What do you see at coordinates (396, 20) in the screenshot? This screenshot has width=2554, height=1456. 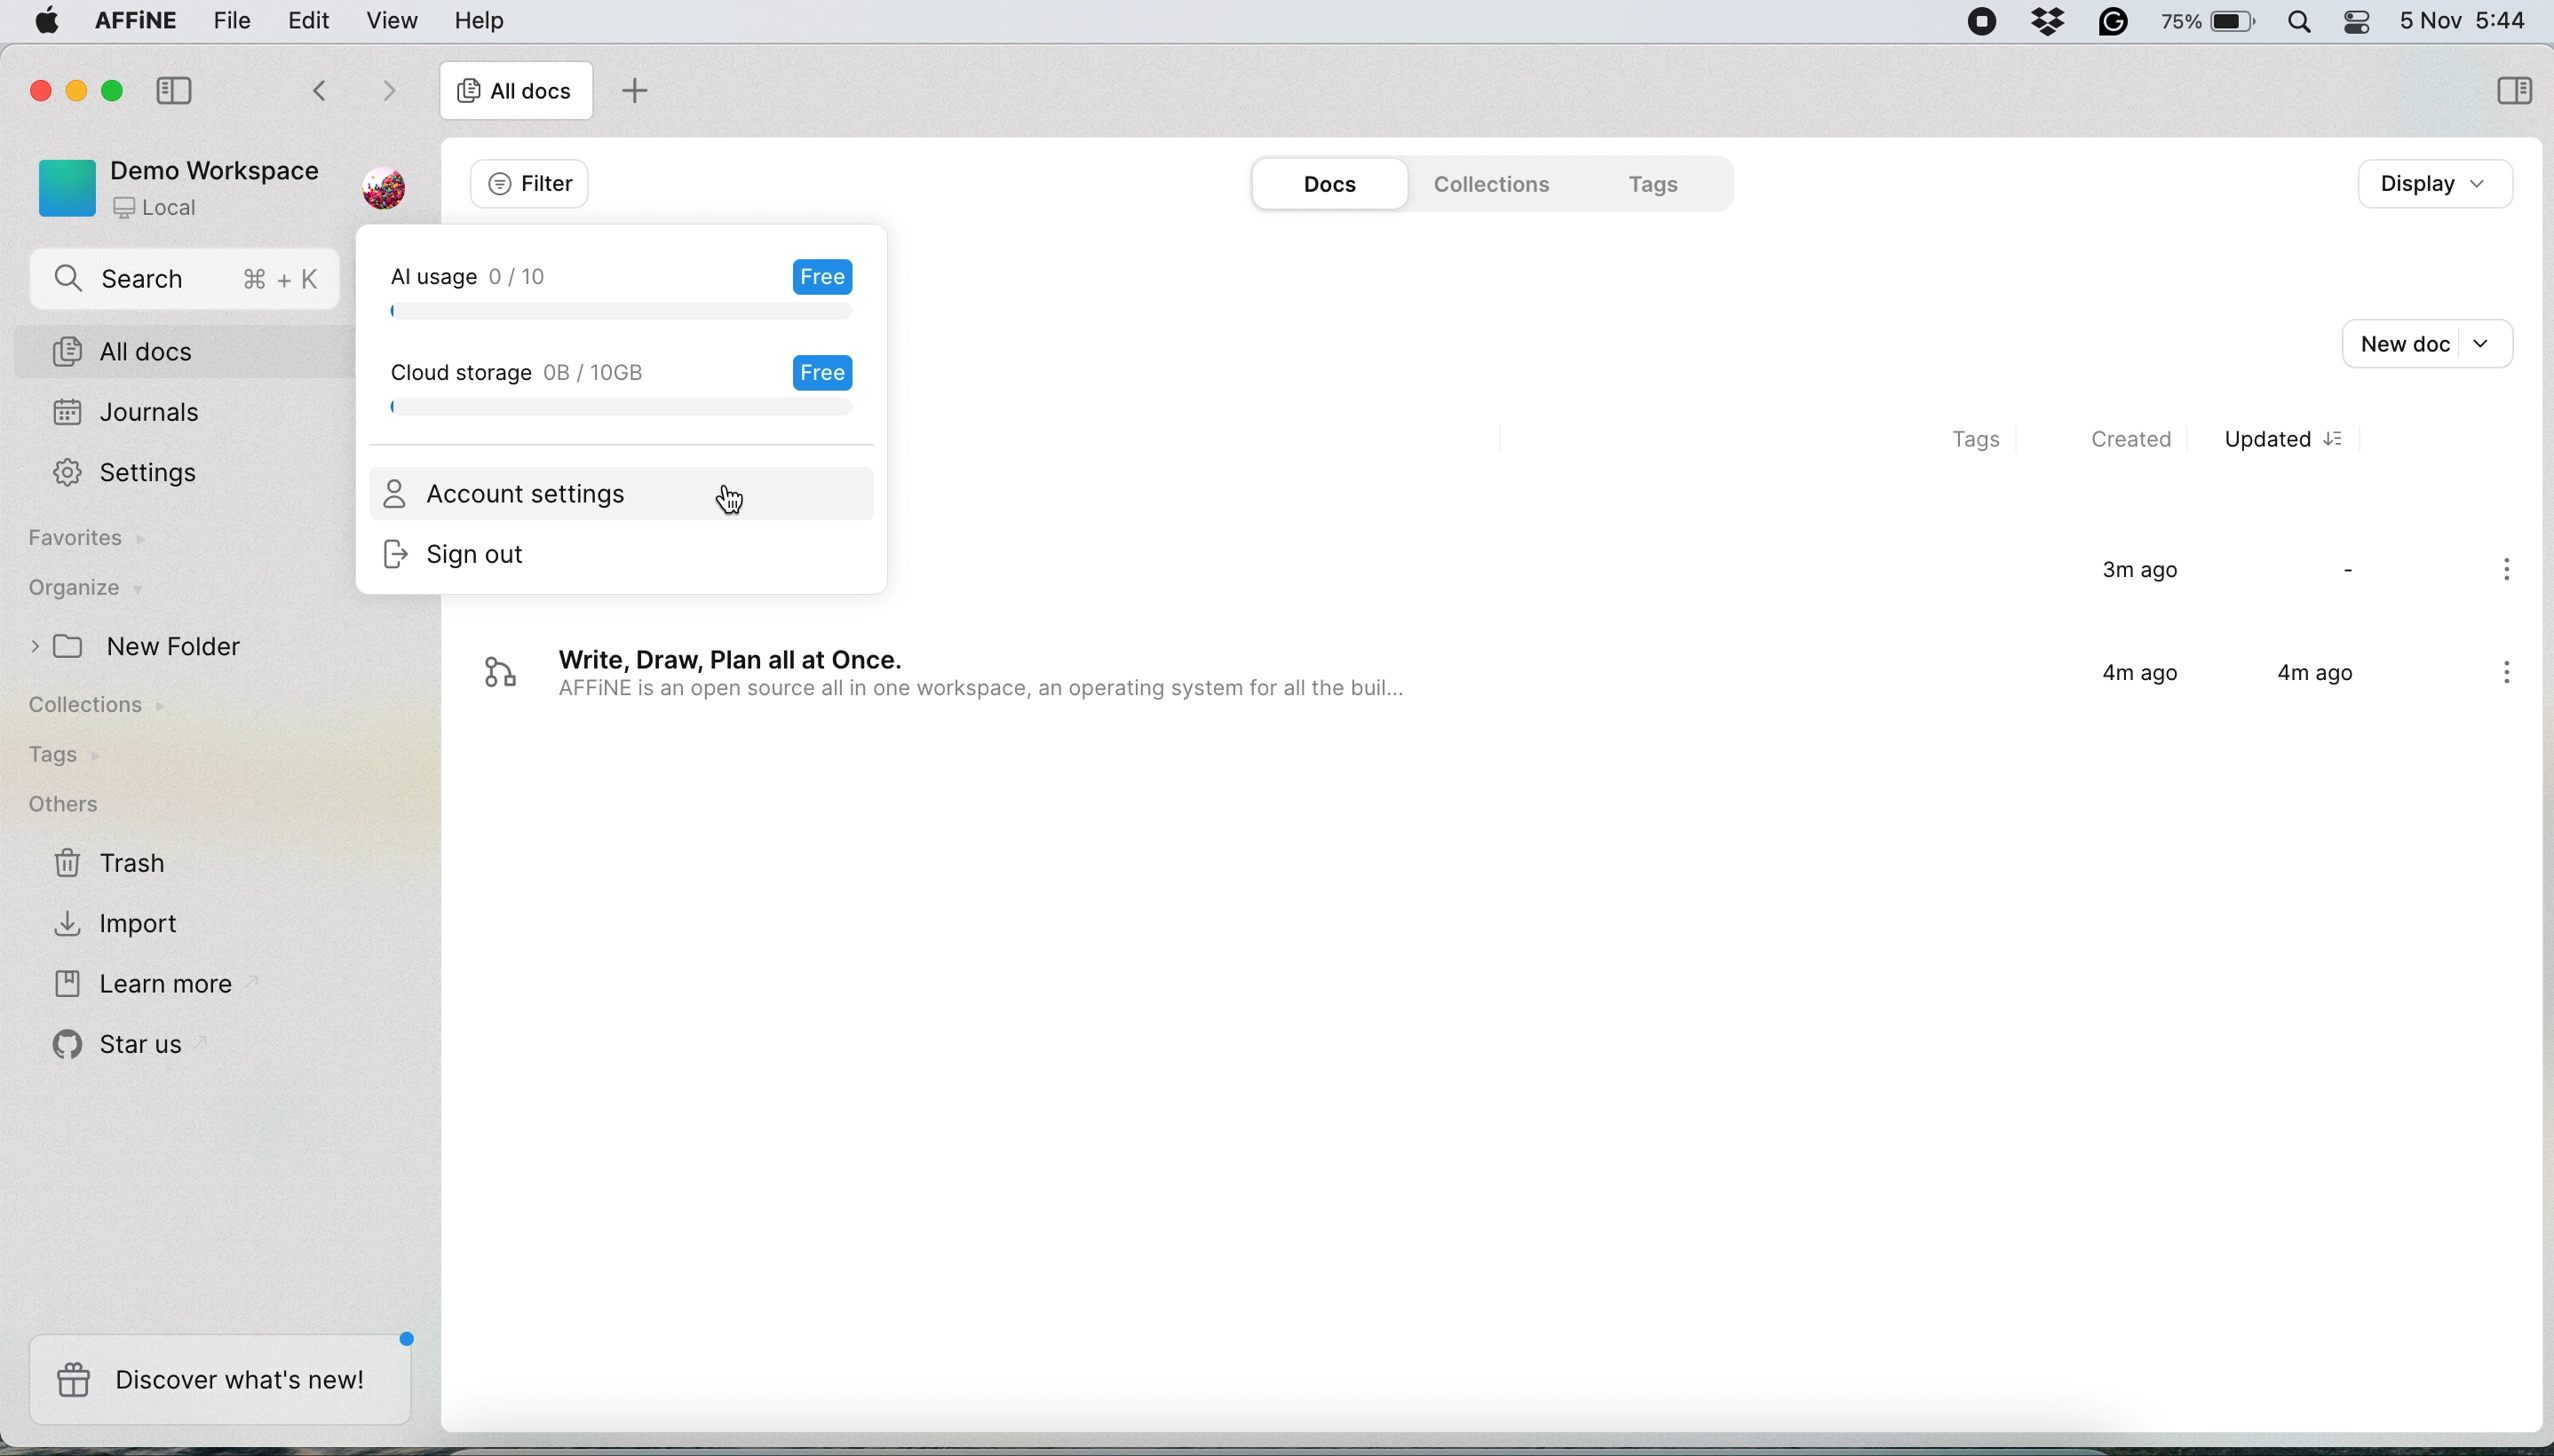 I see `view` at bounding box center [396, 20].